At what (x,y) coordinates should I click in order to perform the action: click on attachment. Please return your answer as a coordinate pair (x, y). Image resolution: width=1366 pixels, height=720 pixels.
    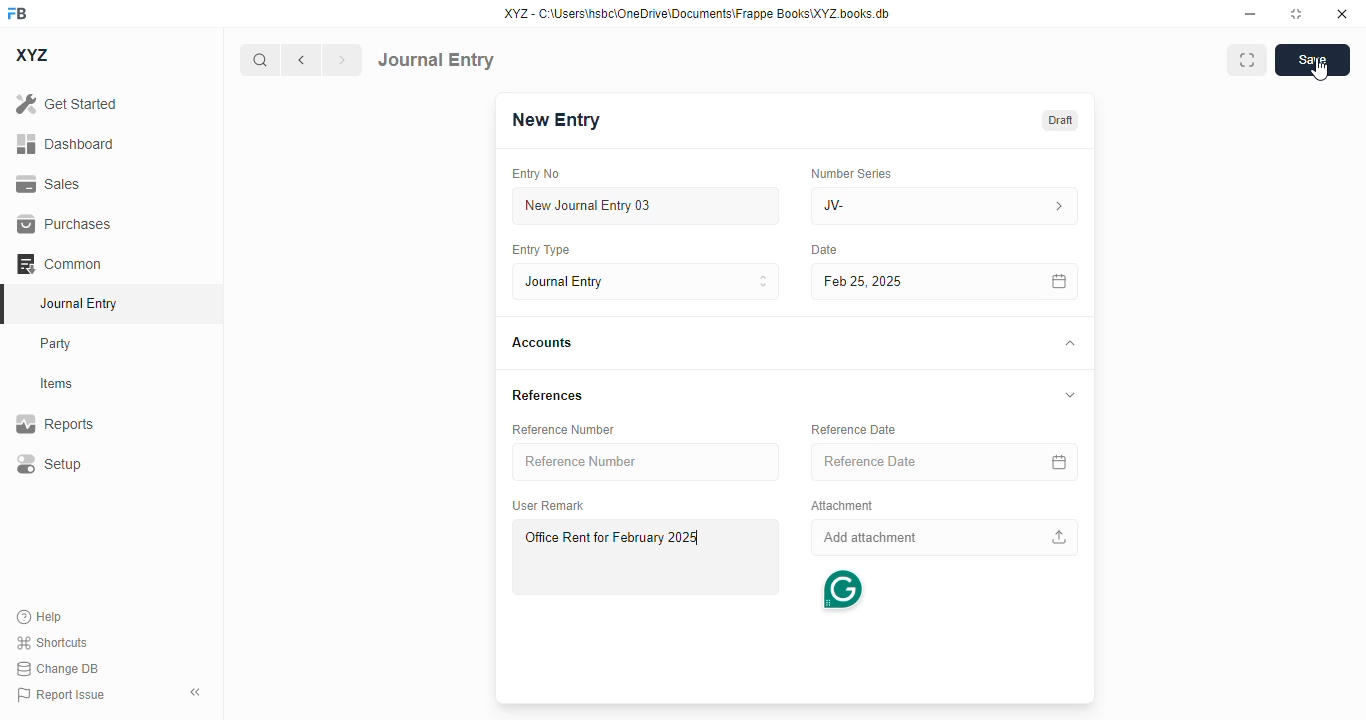
    Looking at the image, I should click on (841, 506).